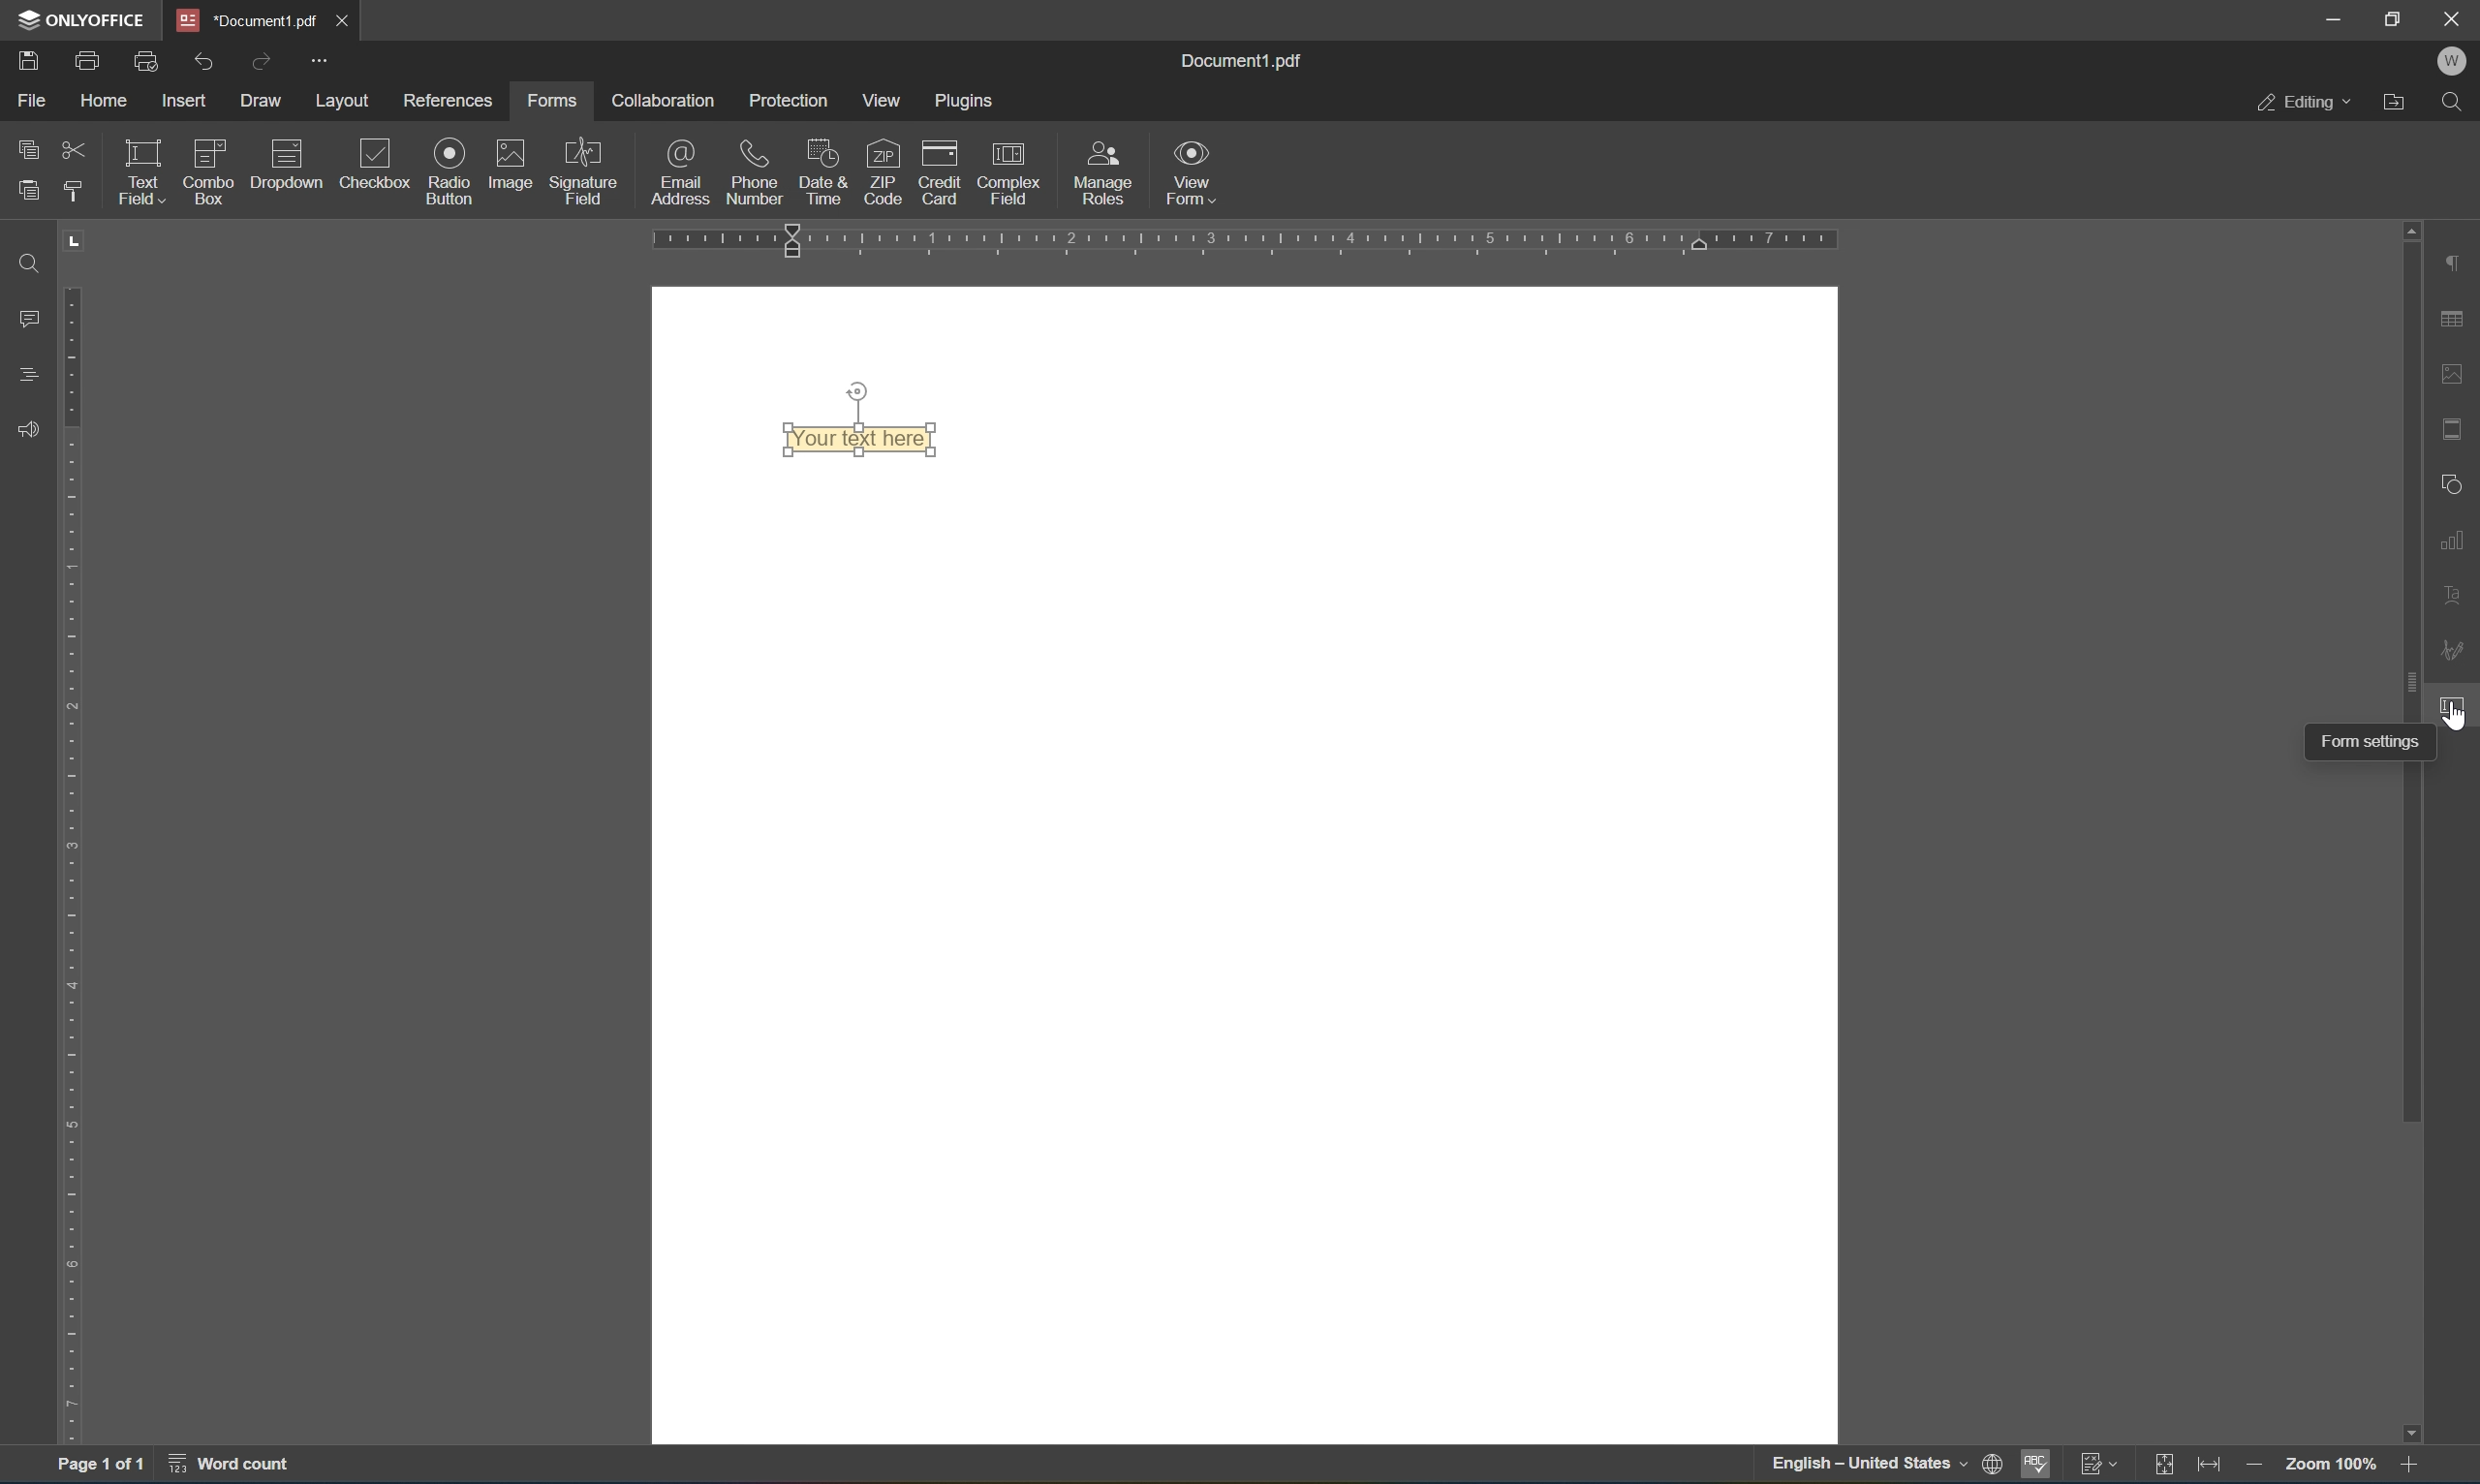  What do you see at coordinates (73, 865) in the screenshot?
I see `ruler` at bounding box center [73, 865].